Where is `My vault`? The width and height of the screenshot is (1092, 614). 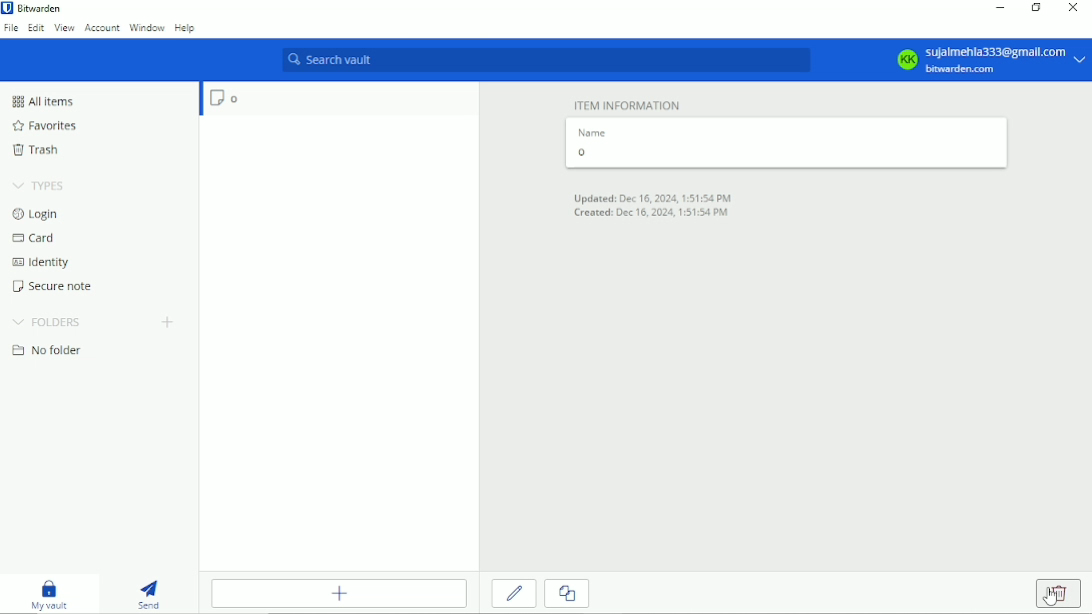
My vault is located at coordinates (51, 595).